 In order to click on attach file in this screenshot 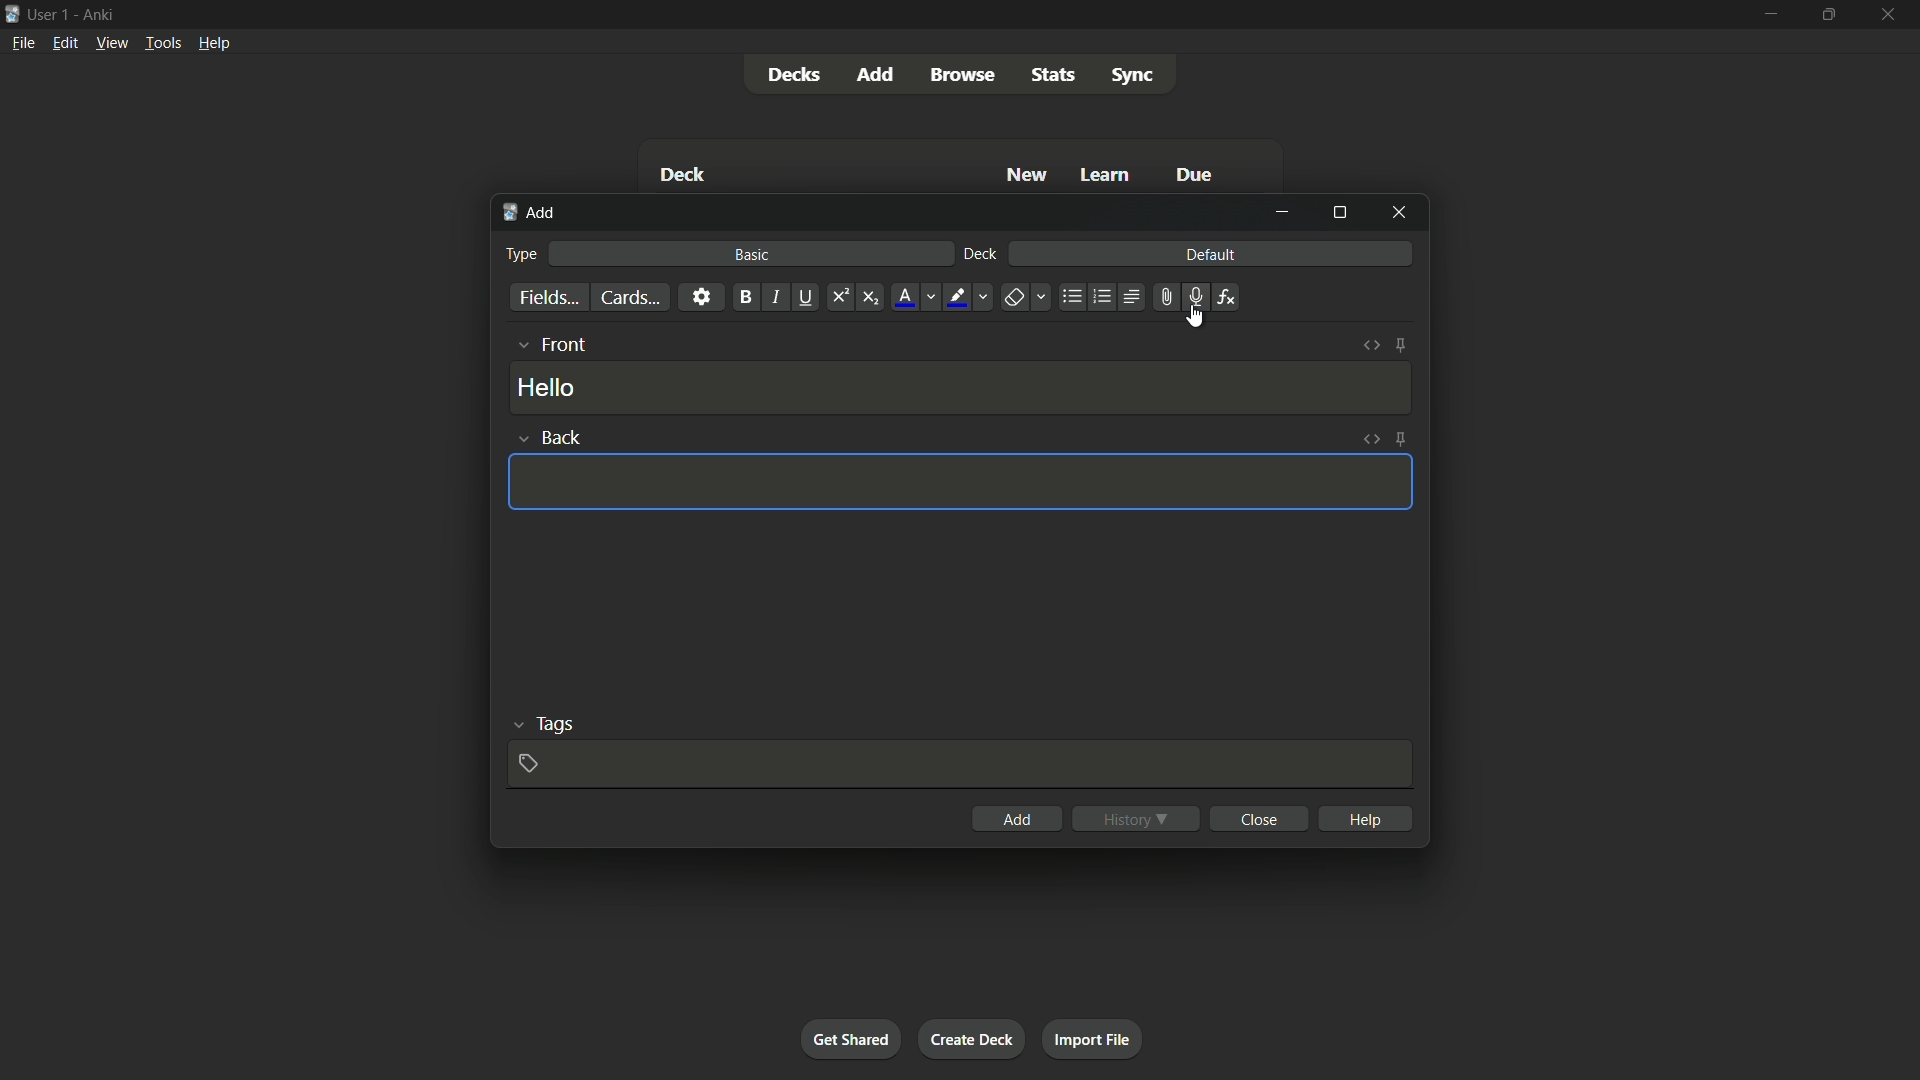, I will do `click(1166, 298)`.